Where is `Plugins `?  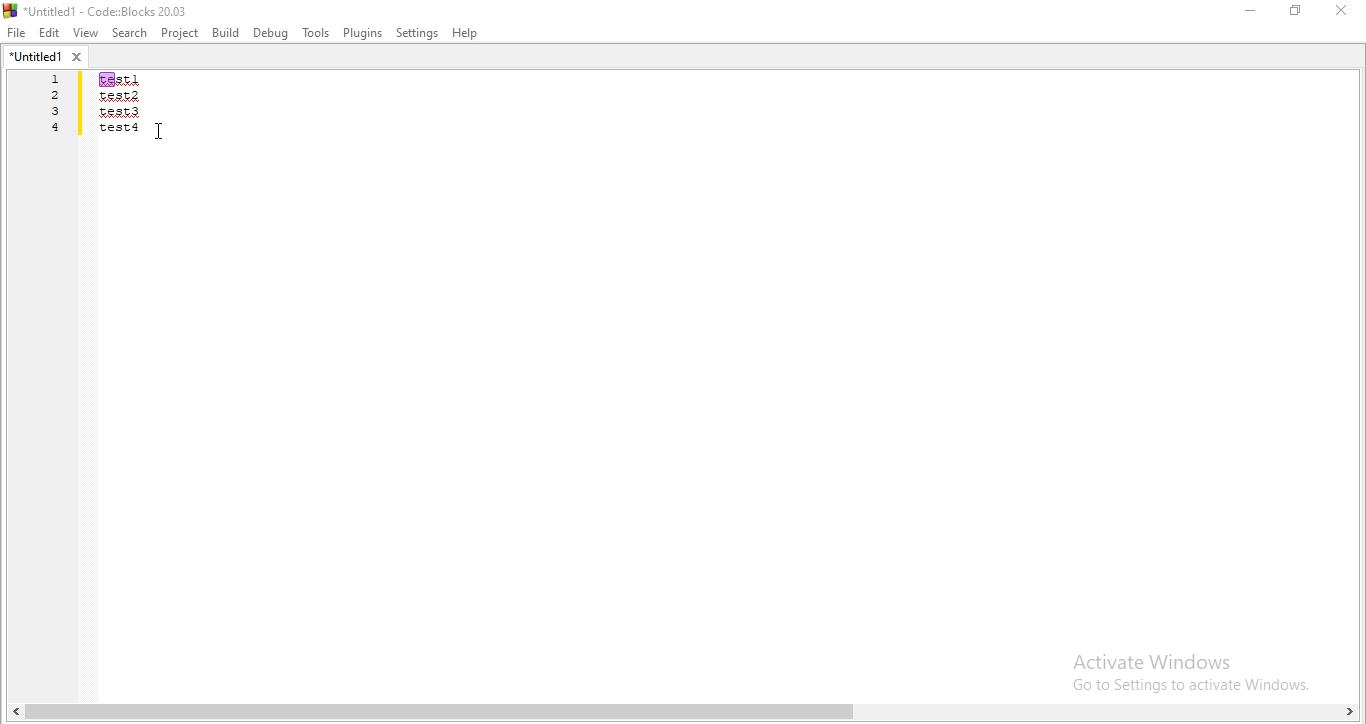
Plugins  is located at coordinates (361, 34).